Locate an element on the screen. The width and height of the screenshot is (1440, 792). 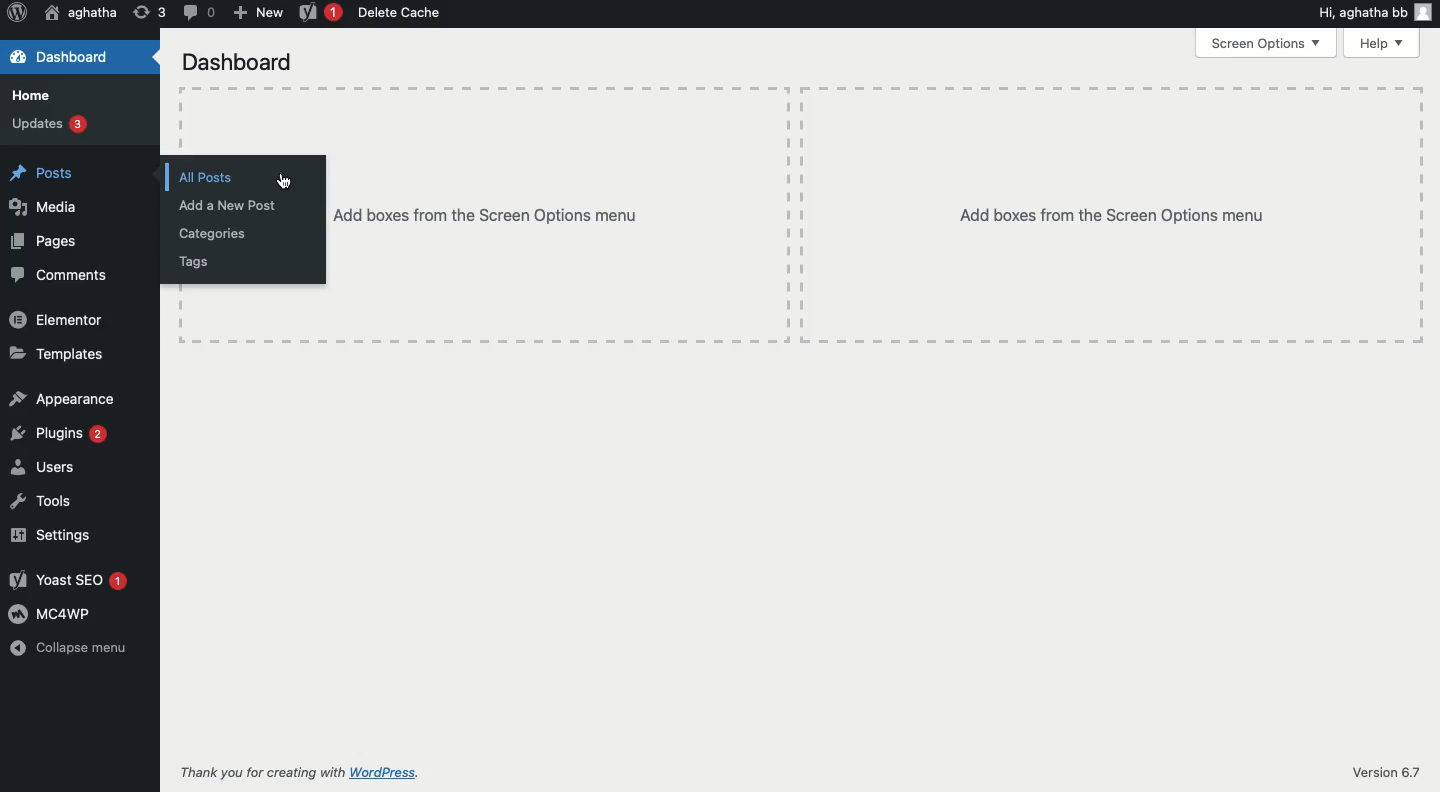
Yoast is located at coordinates (317, 15).